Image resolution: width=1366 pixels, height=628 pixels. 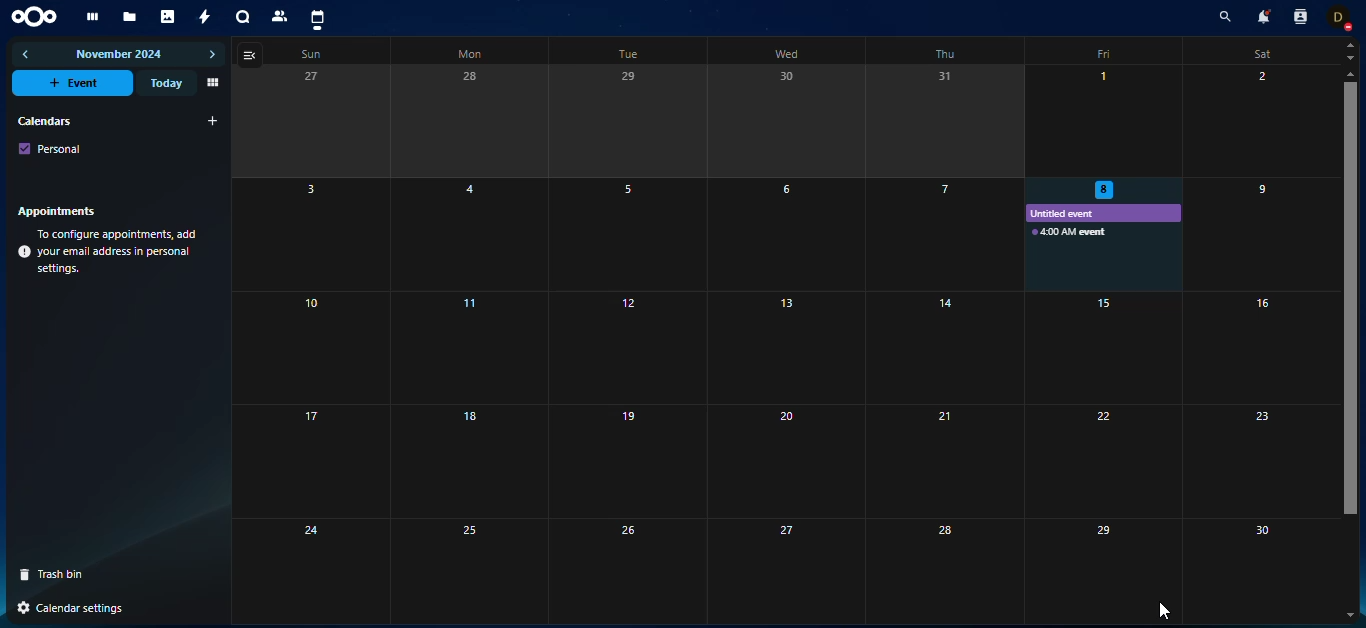 What do you see at coordinates (1069, 232) in the screenshot?
I see `event` at bounding box center [1069, 232].